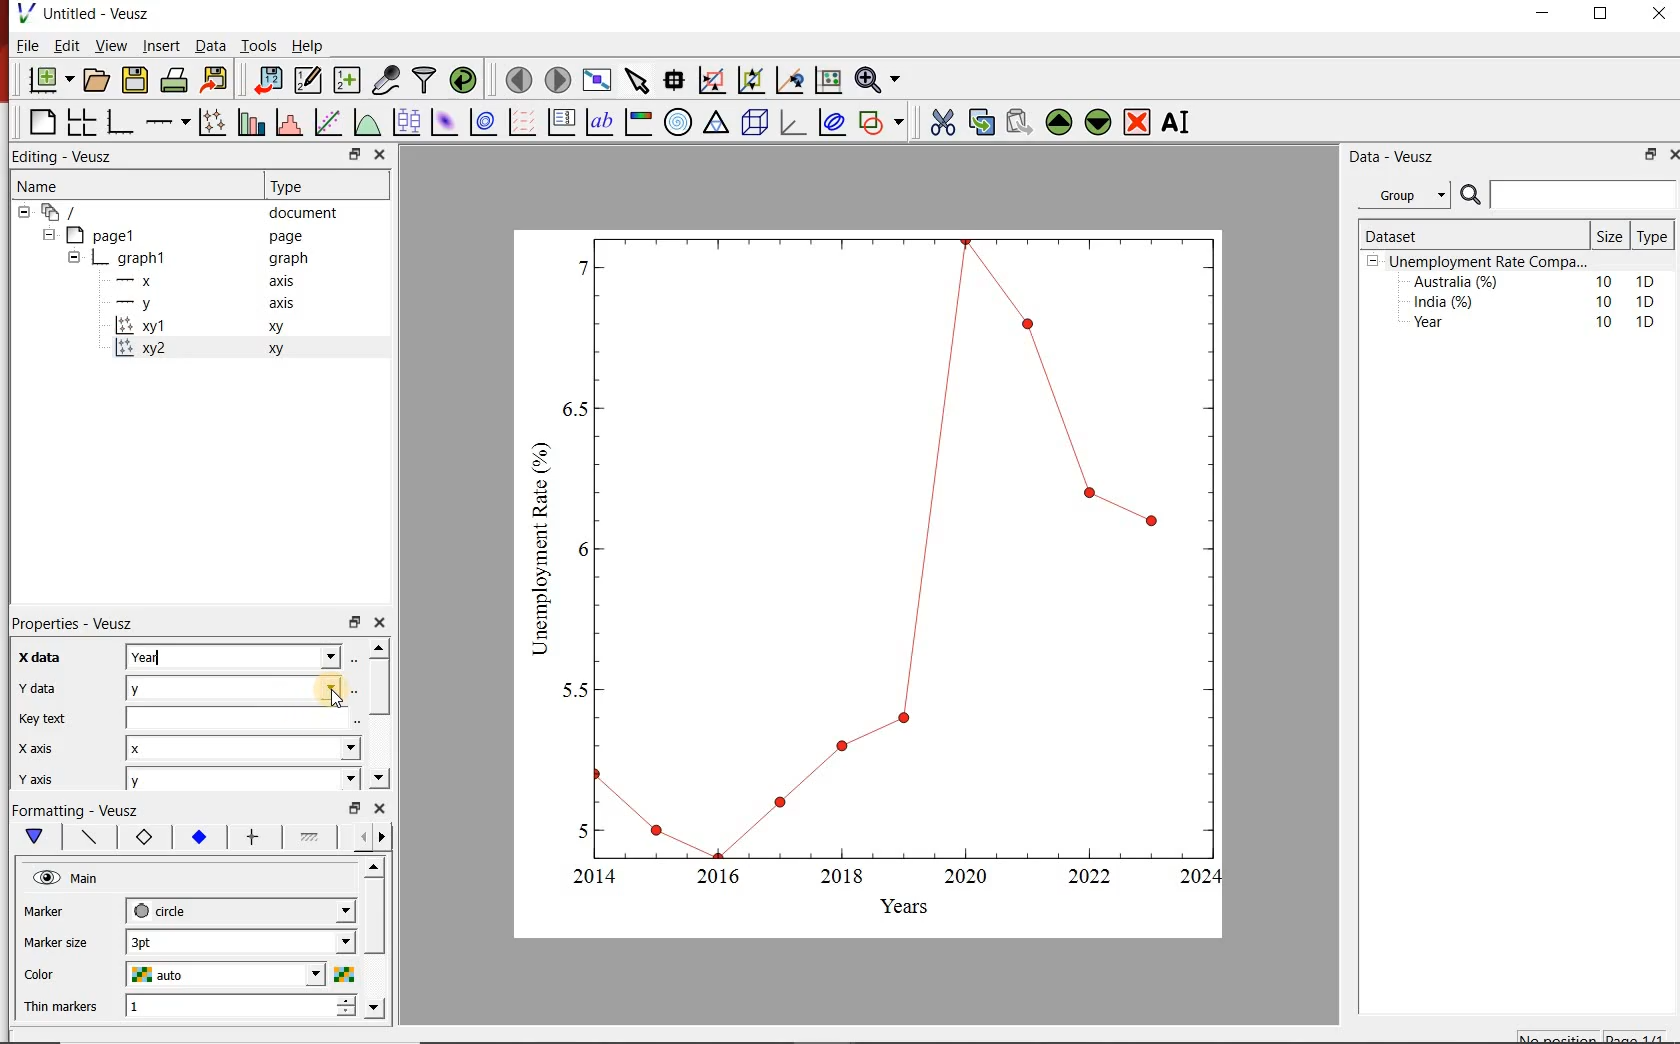  Describe the element at coordinates (1536, 281) in the screenshot. I see `Australia (%) 10 1D` at that location.